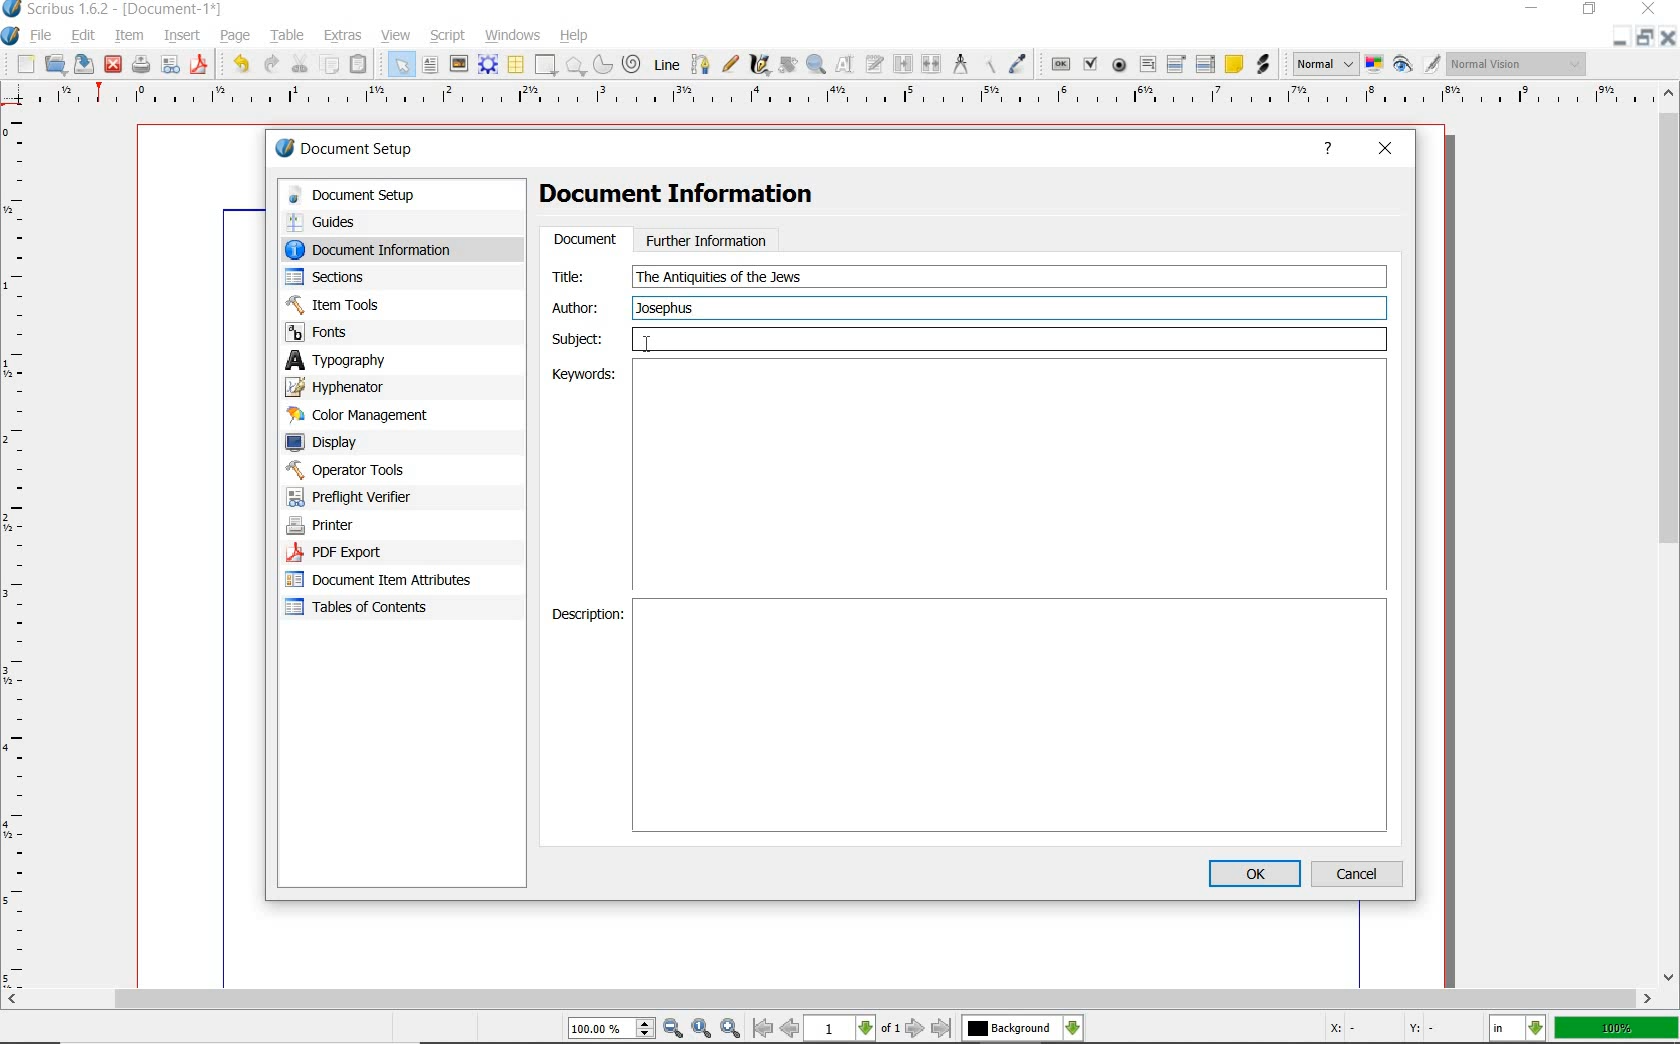 The width and height of the screenshot is (1680, 1044). What do you see at coordinates (42, 34) in the screenshot?
I see `file` at bounding box center [42, 34].